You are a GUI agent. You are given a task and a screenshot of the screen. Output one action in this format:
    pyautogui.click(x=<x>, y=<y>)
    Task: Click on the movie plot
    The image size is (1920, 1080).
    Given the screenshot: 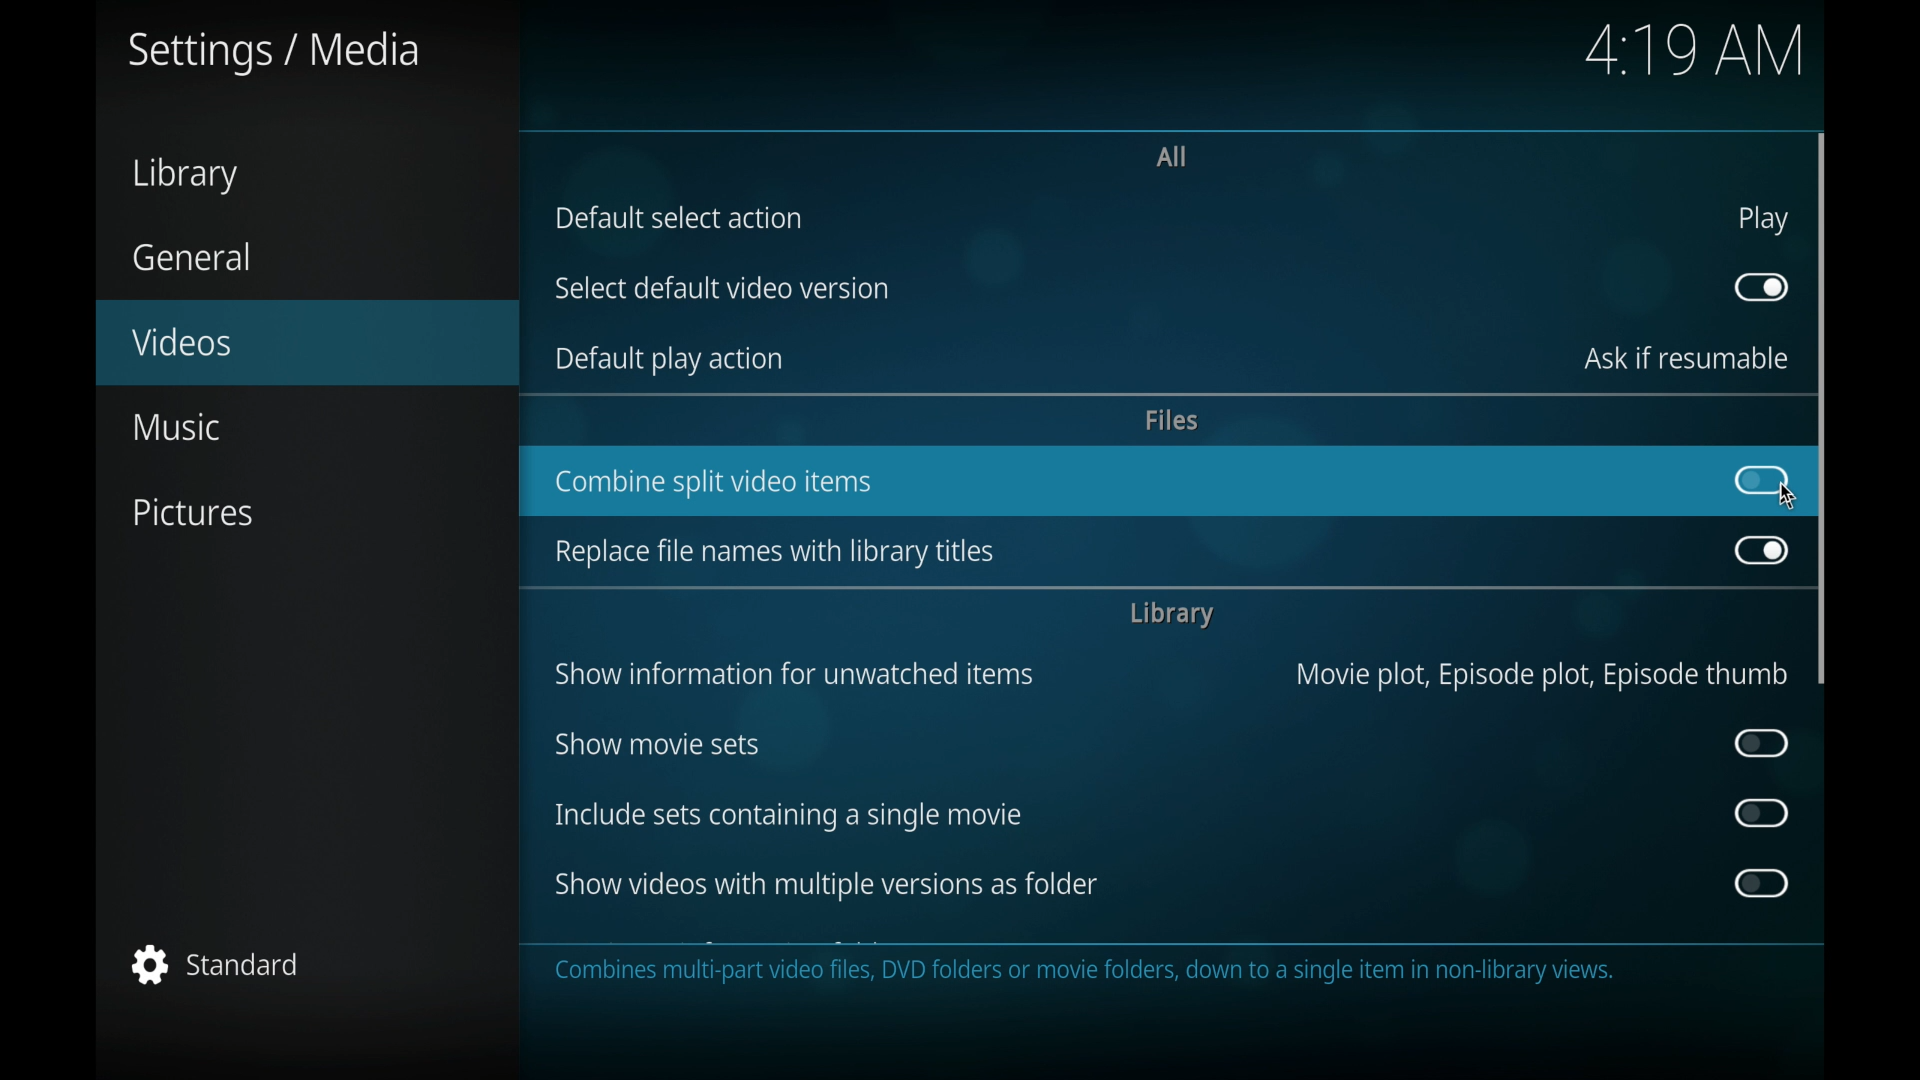 What is the action you would take?
    pyautogui.click(x=1541, y=676)
    